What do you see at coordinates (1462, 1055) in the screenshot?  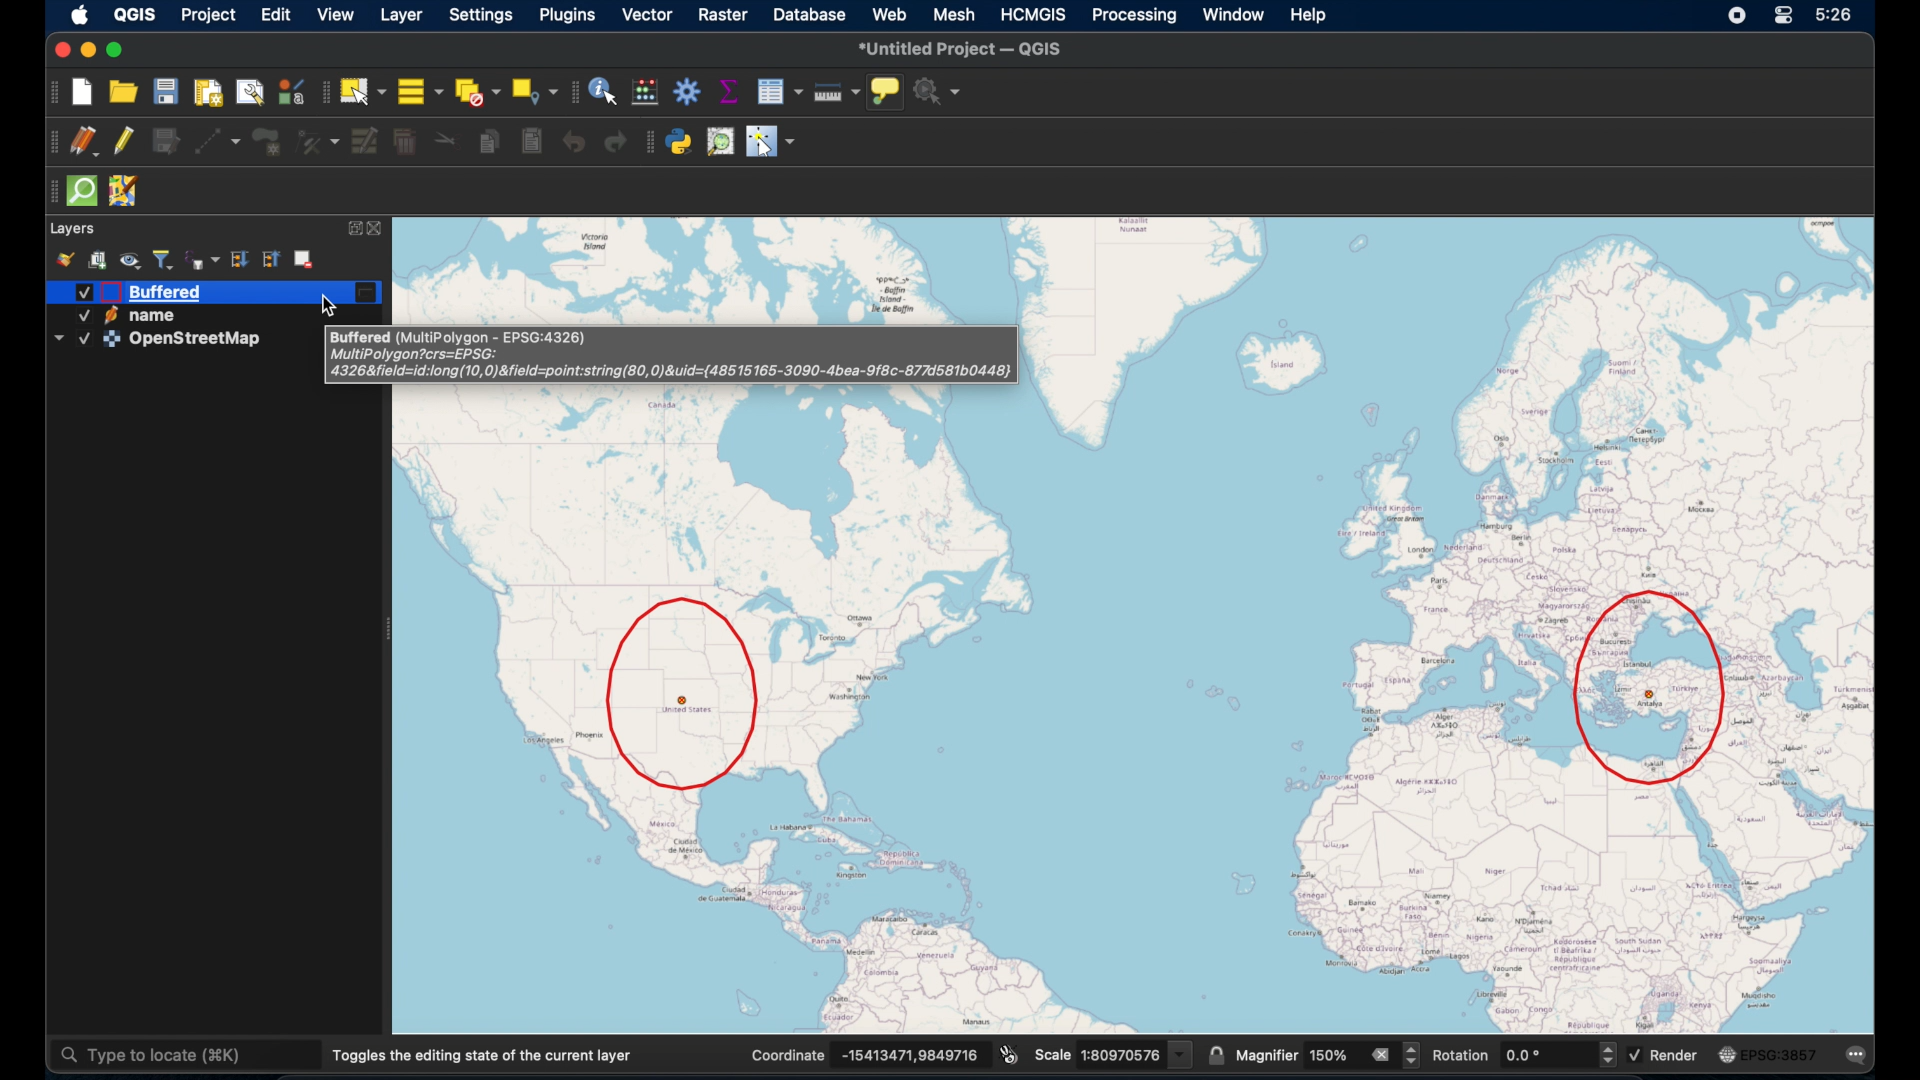 I see `rotation` at bounding box center [1462, 1055].